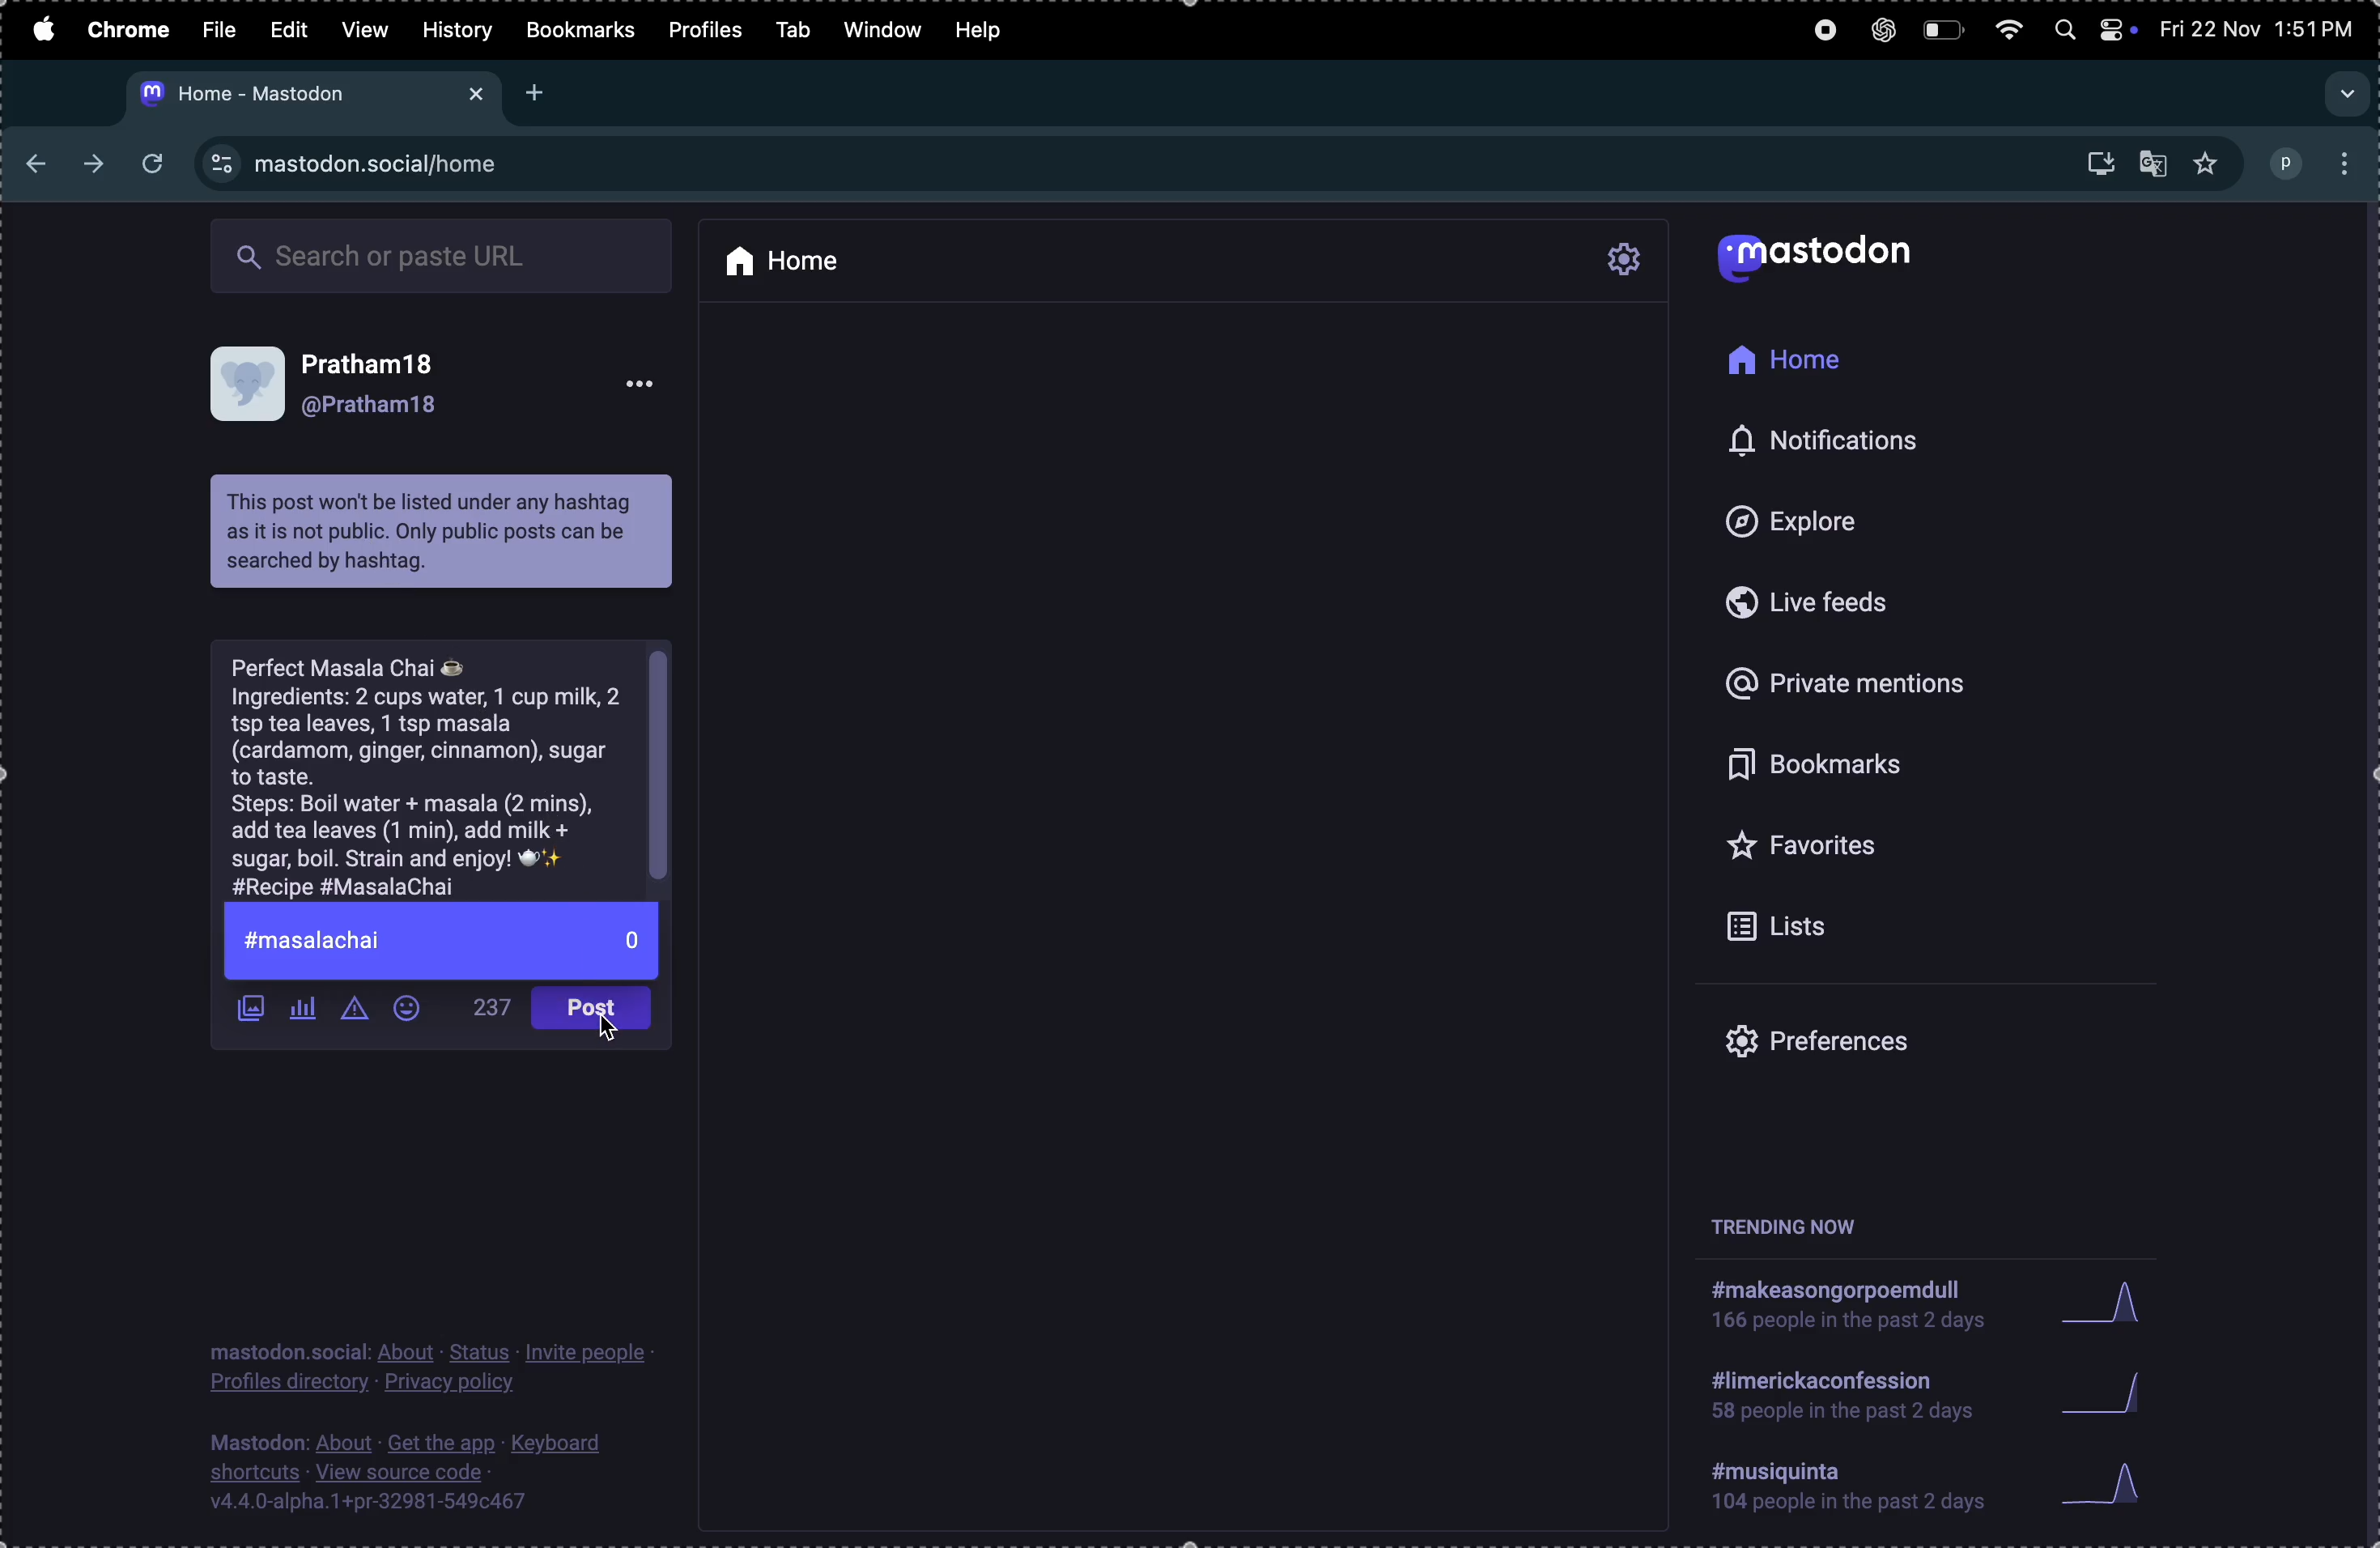  Describe the element at coordinates (622, 1033) in the screenshot. I see `cursor` at that location.